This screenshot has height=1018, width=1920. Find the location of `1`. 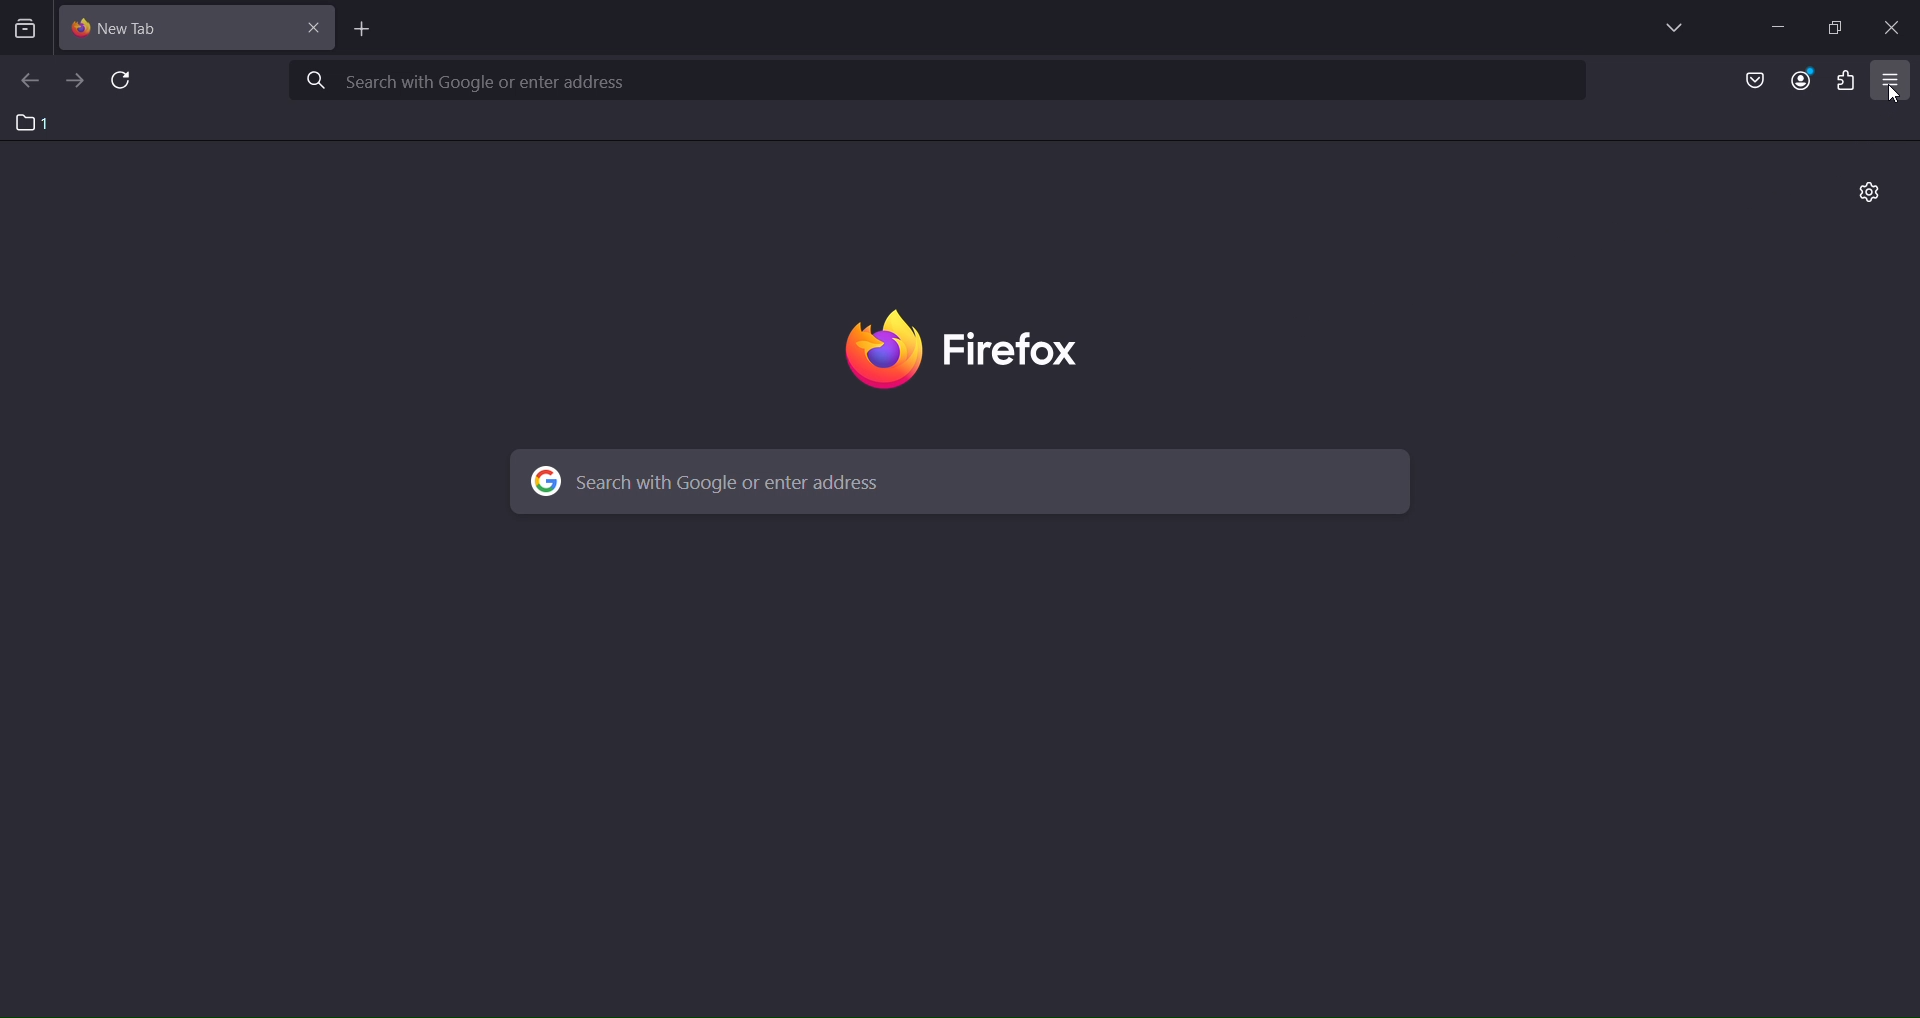

1 is located at coordinates (40, 123).